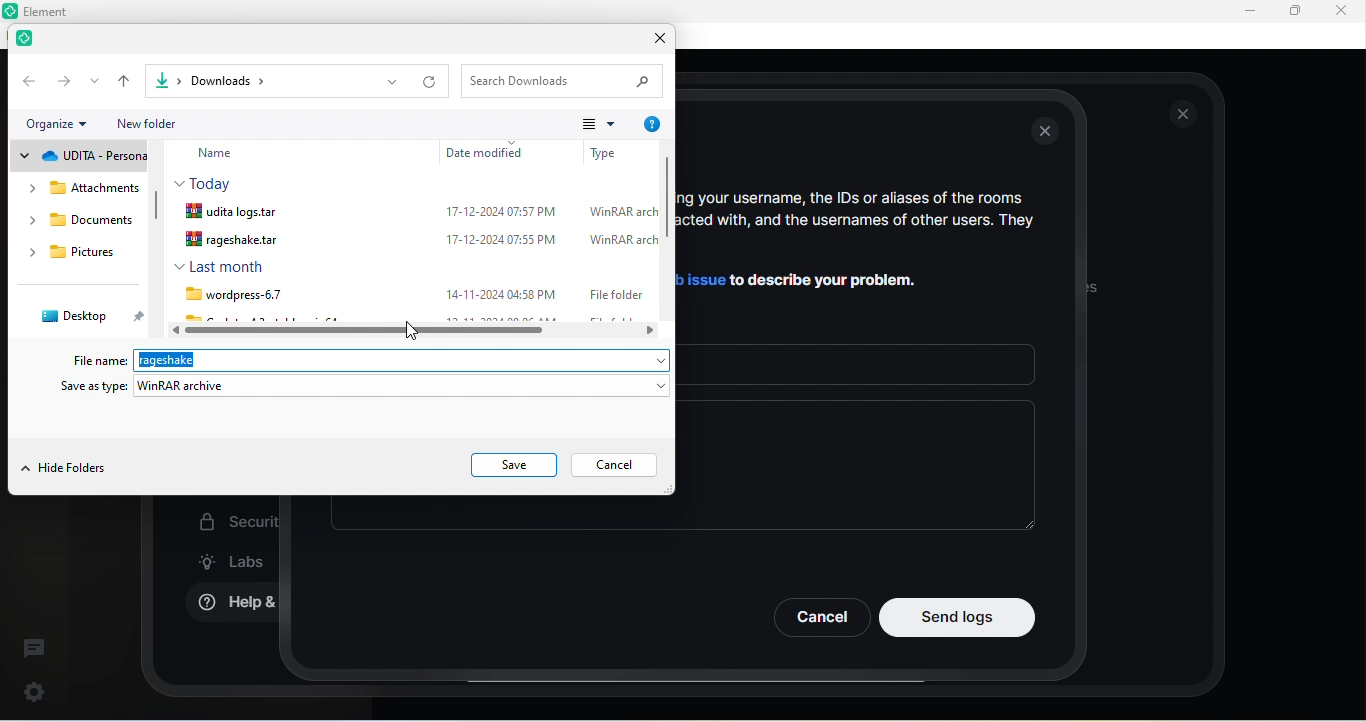 Image resolution: width=1366 pixels, height=722 pixels. I want to click on date modified, so click(490, 152).